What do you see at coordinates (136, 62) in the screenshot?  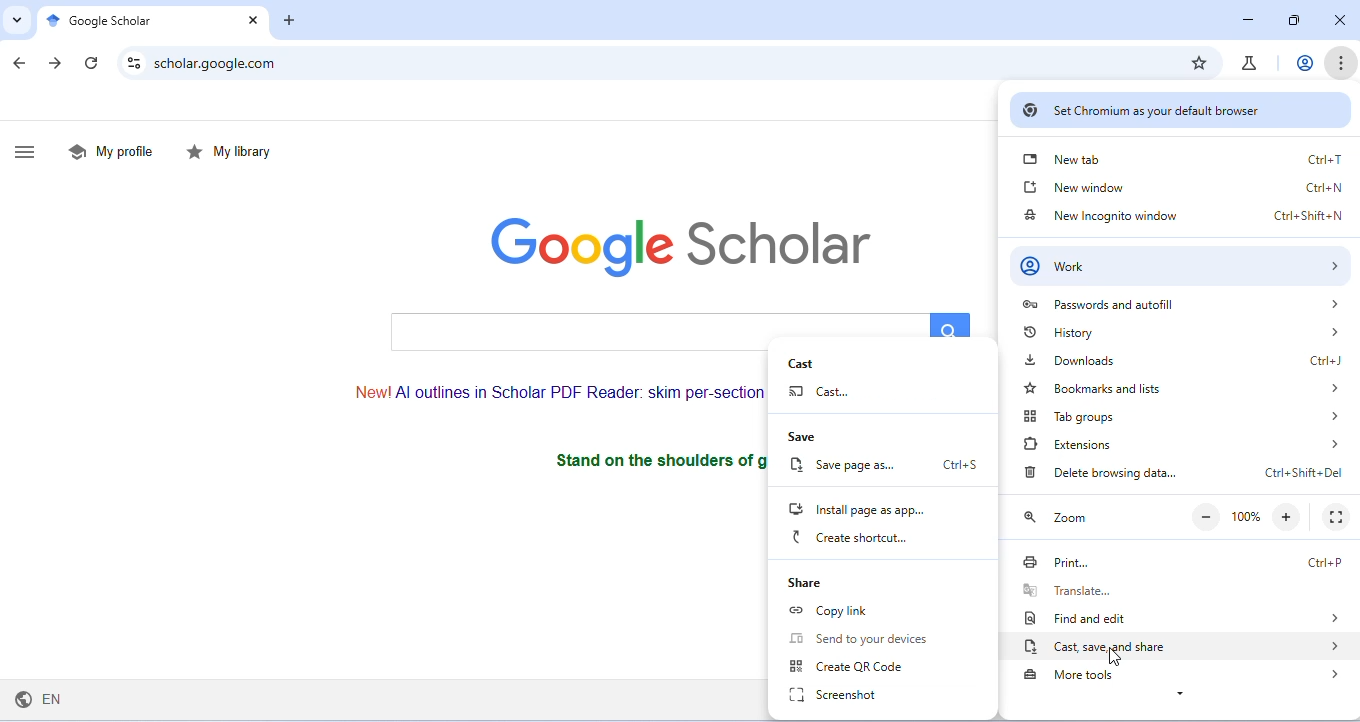 I see `site settings` at bounding box center [136, 62].